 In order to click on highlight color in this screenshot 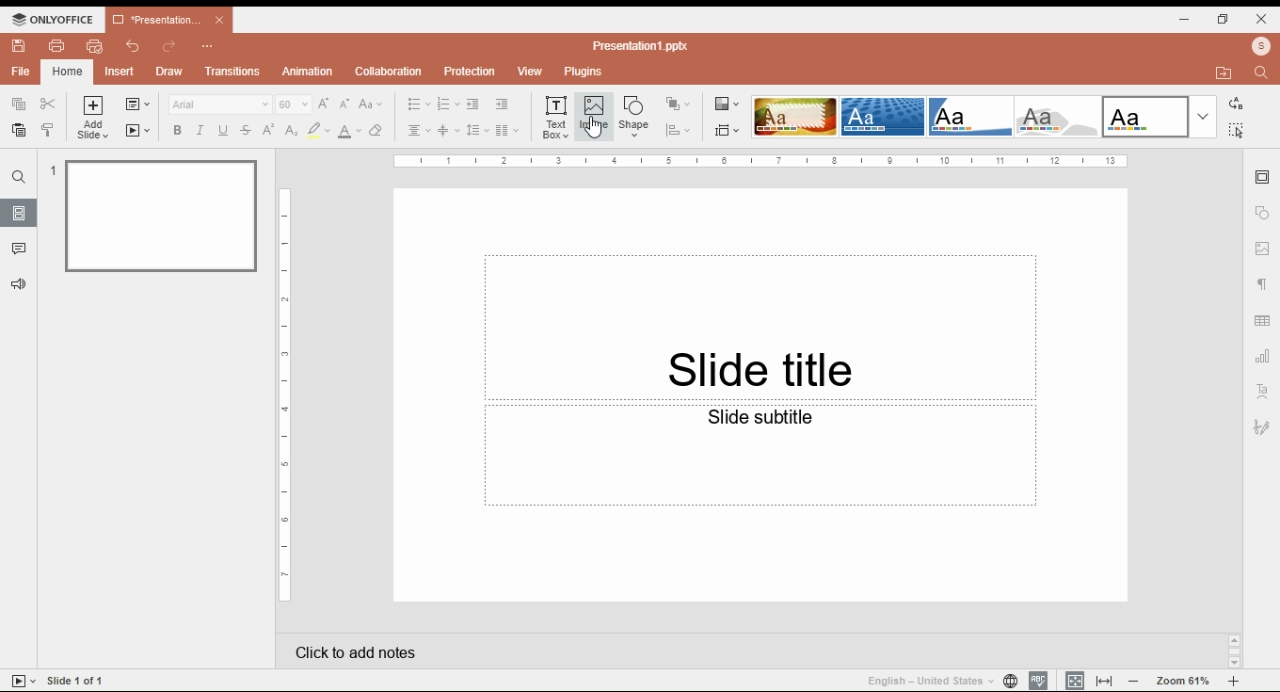, I will do `click(317, 130)`.